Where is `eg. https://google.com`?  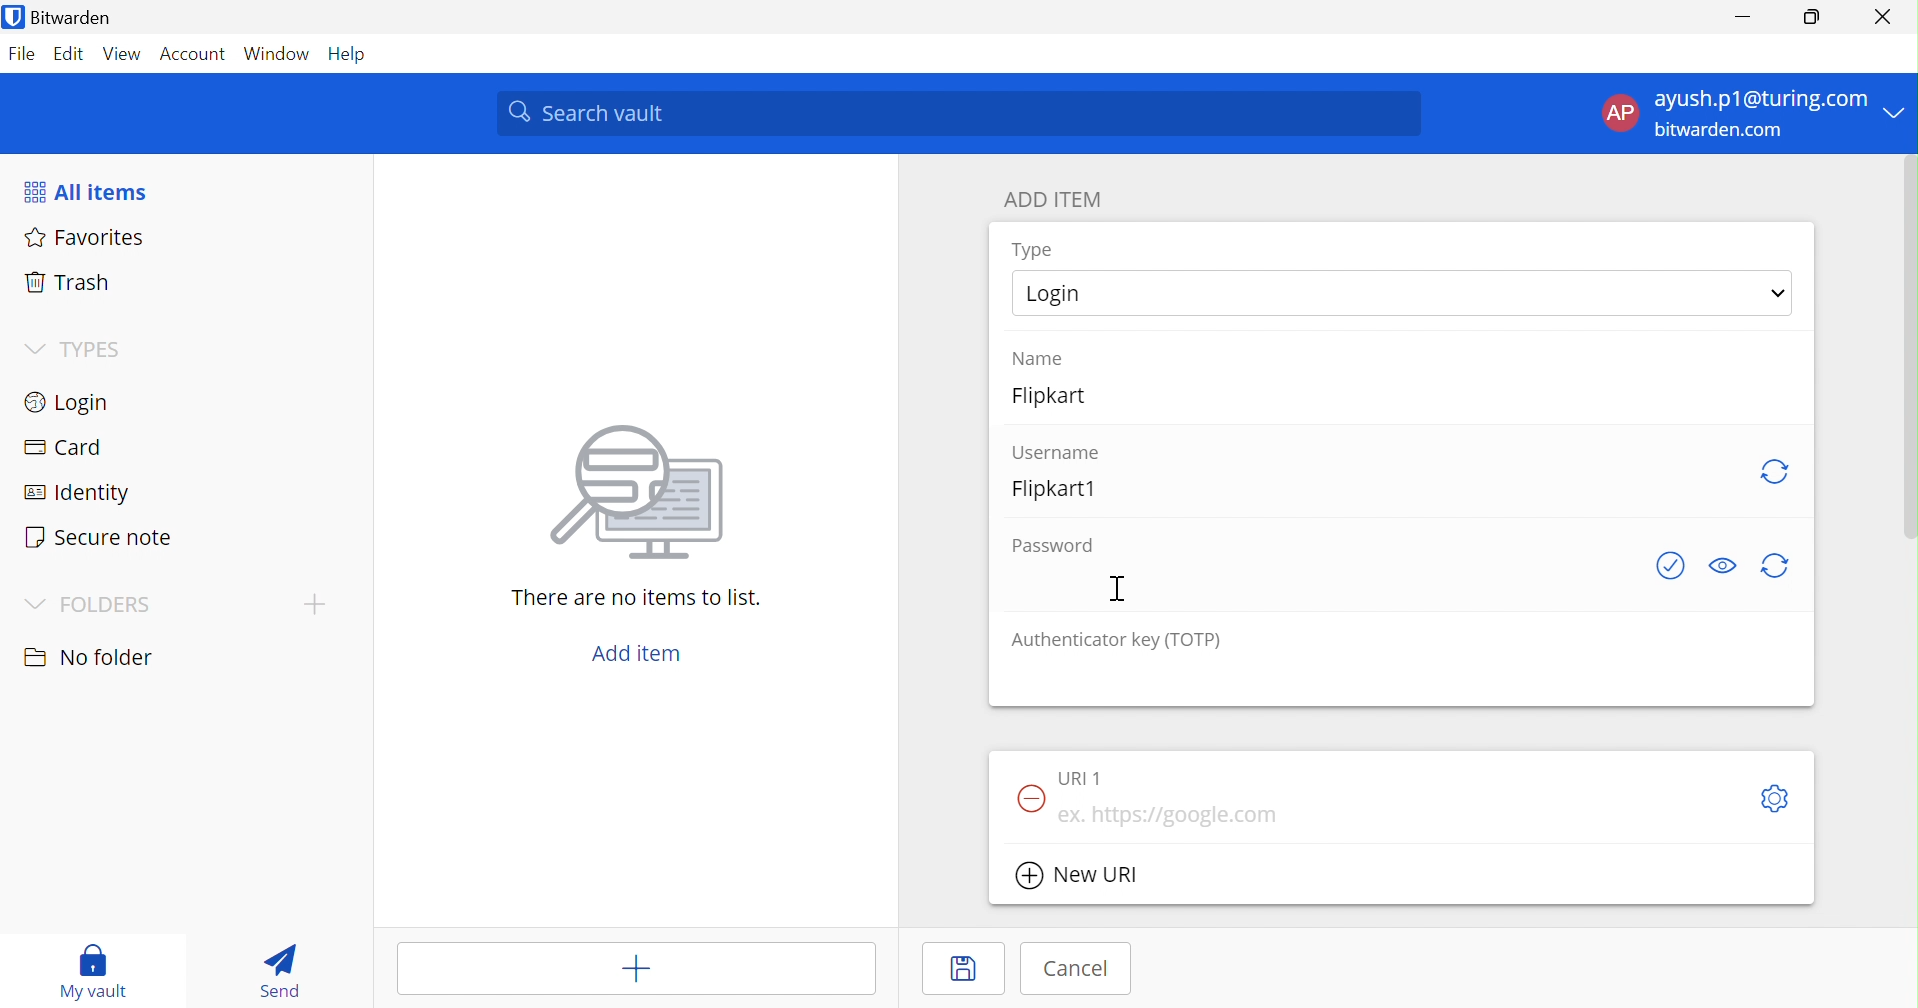
eg. https://google.com is located at coordinates (1169, 816).